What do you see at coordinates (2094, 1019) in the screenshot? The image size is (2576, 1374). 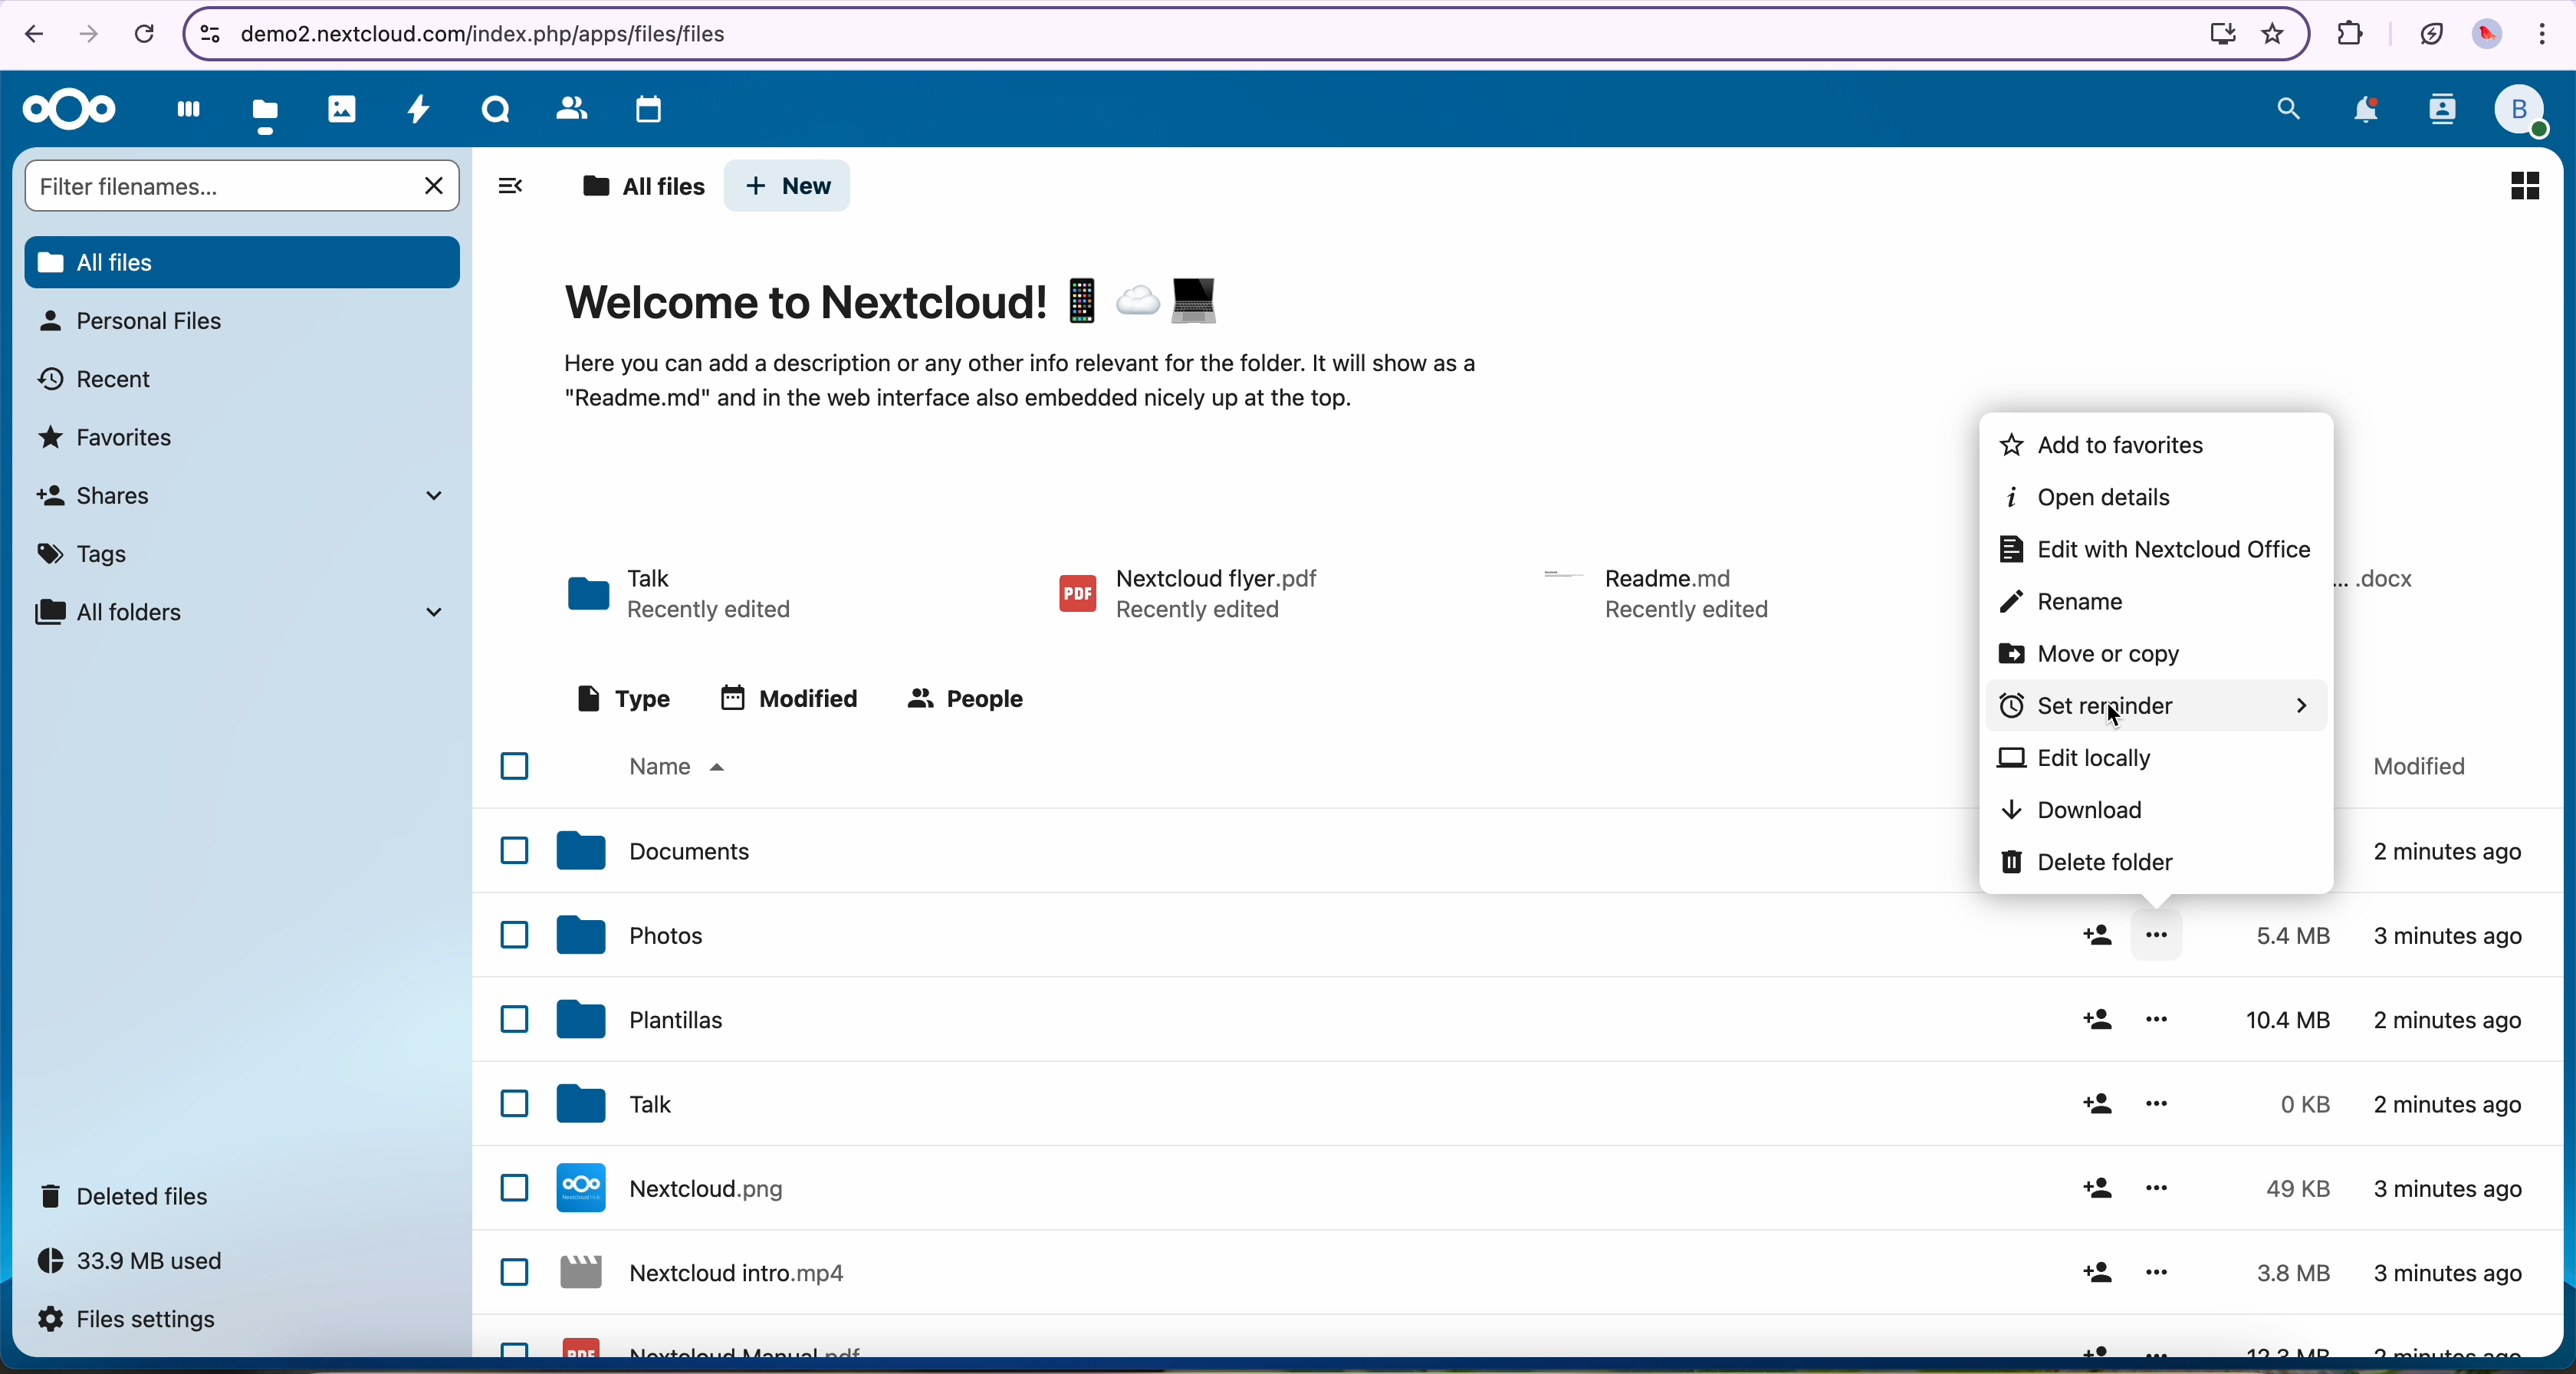 I see `share` at bounding box center [2094, 1019].